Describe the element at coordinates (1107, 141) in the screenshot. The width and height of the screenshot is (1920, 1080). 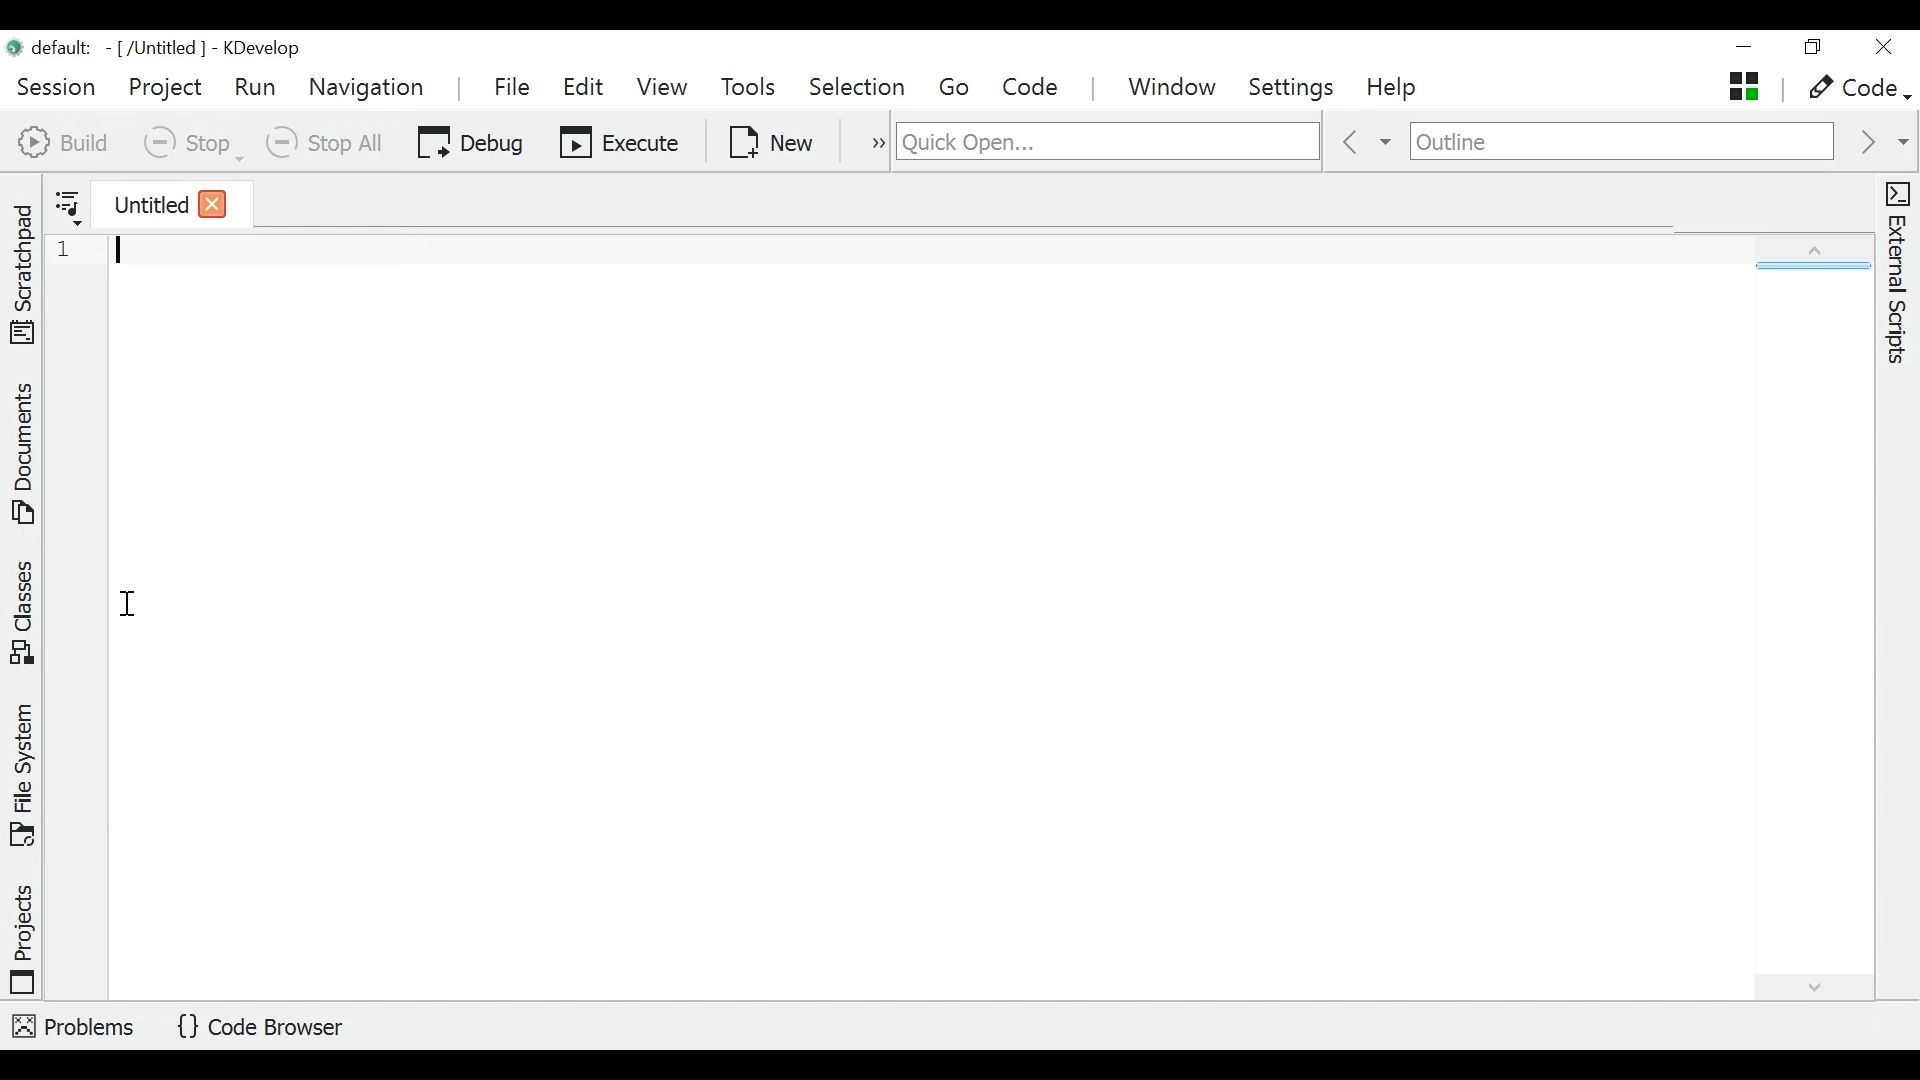
I see `search for files, classes, functions and more` at that location.